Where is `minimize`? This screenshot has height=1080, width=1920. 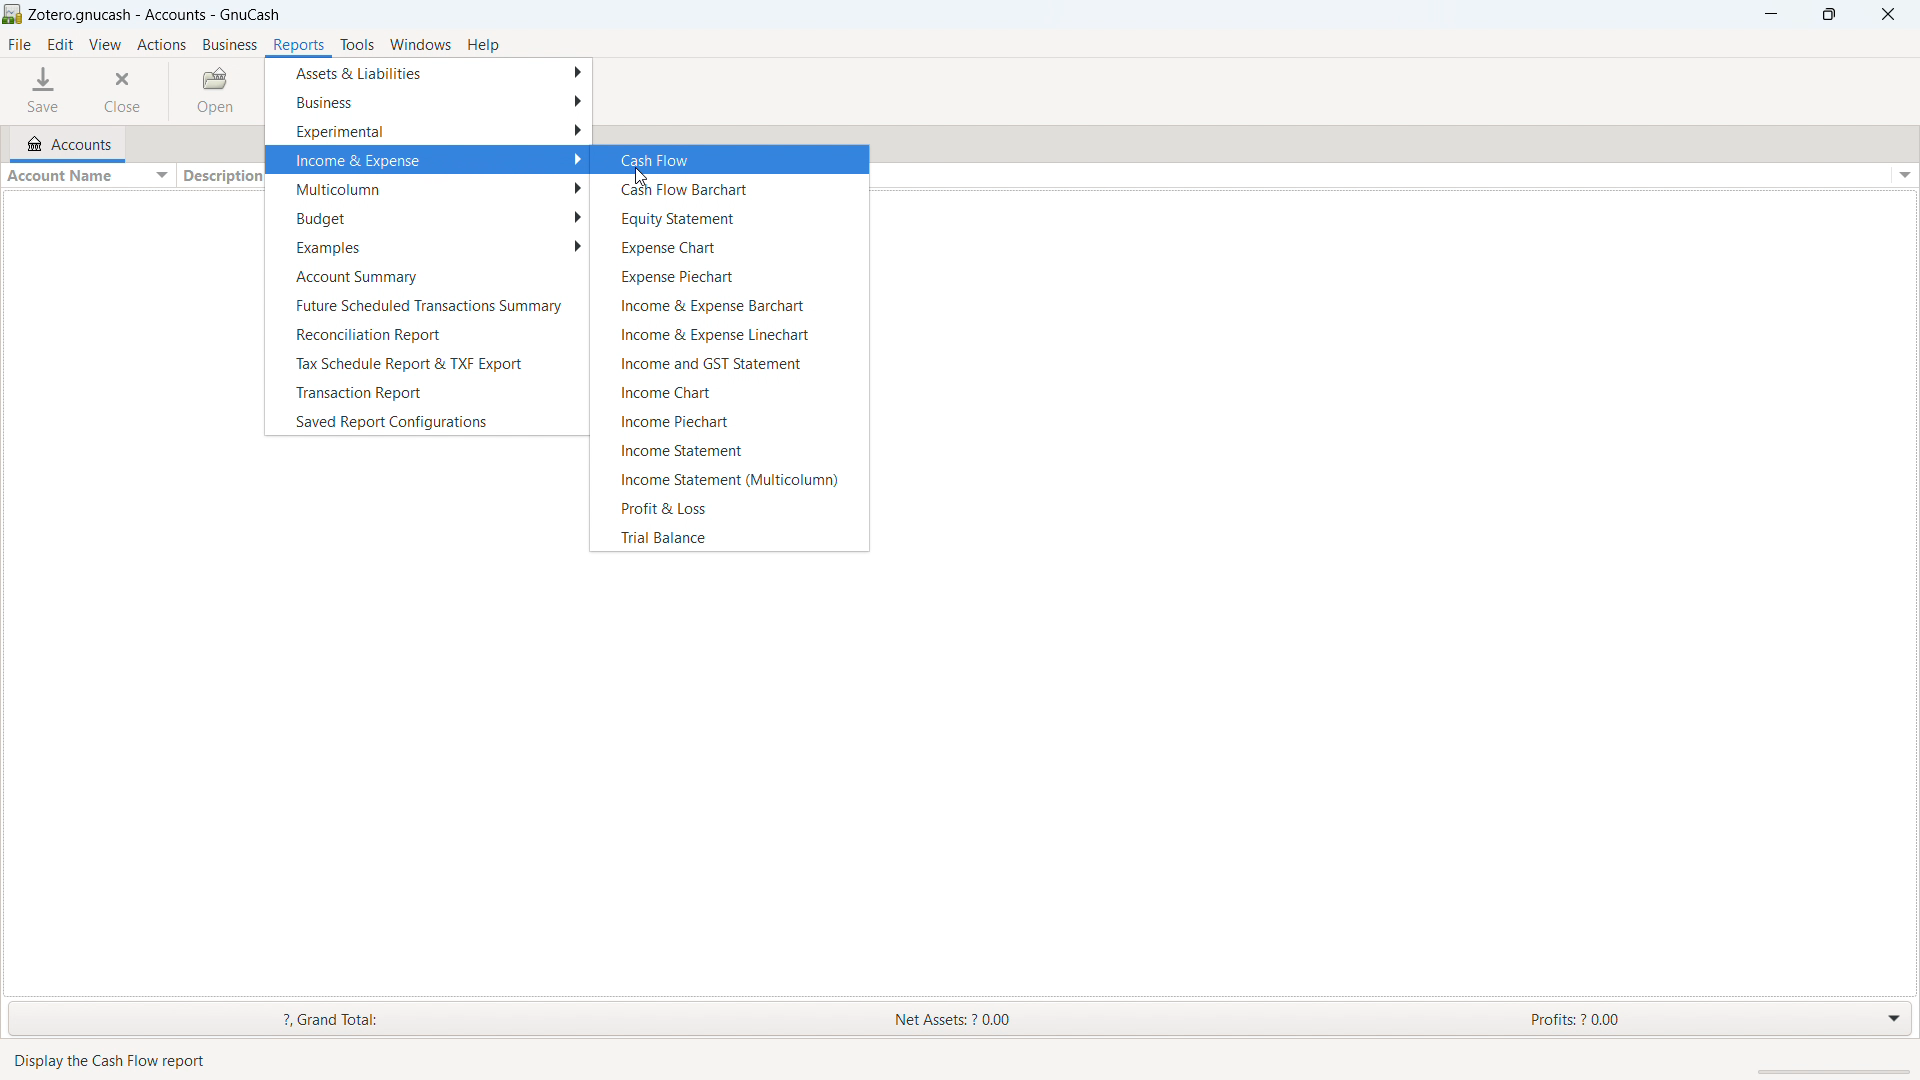
minimize is located at coordinates (1772, 15).